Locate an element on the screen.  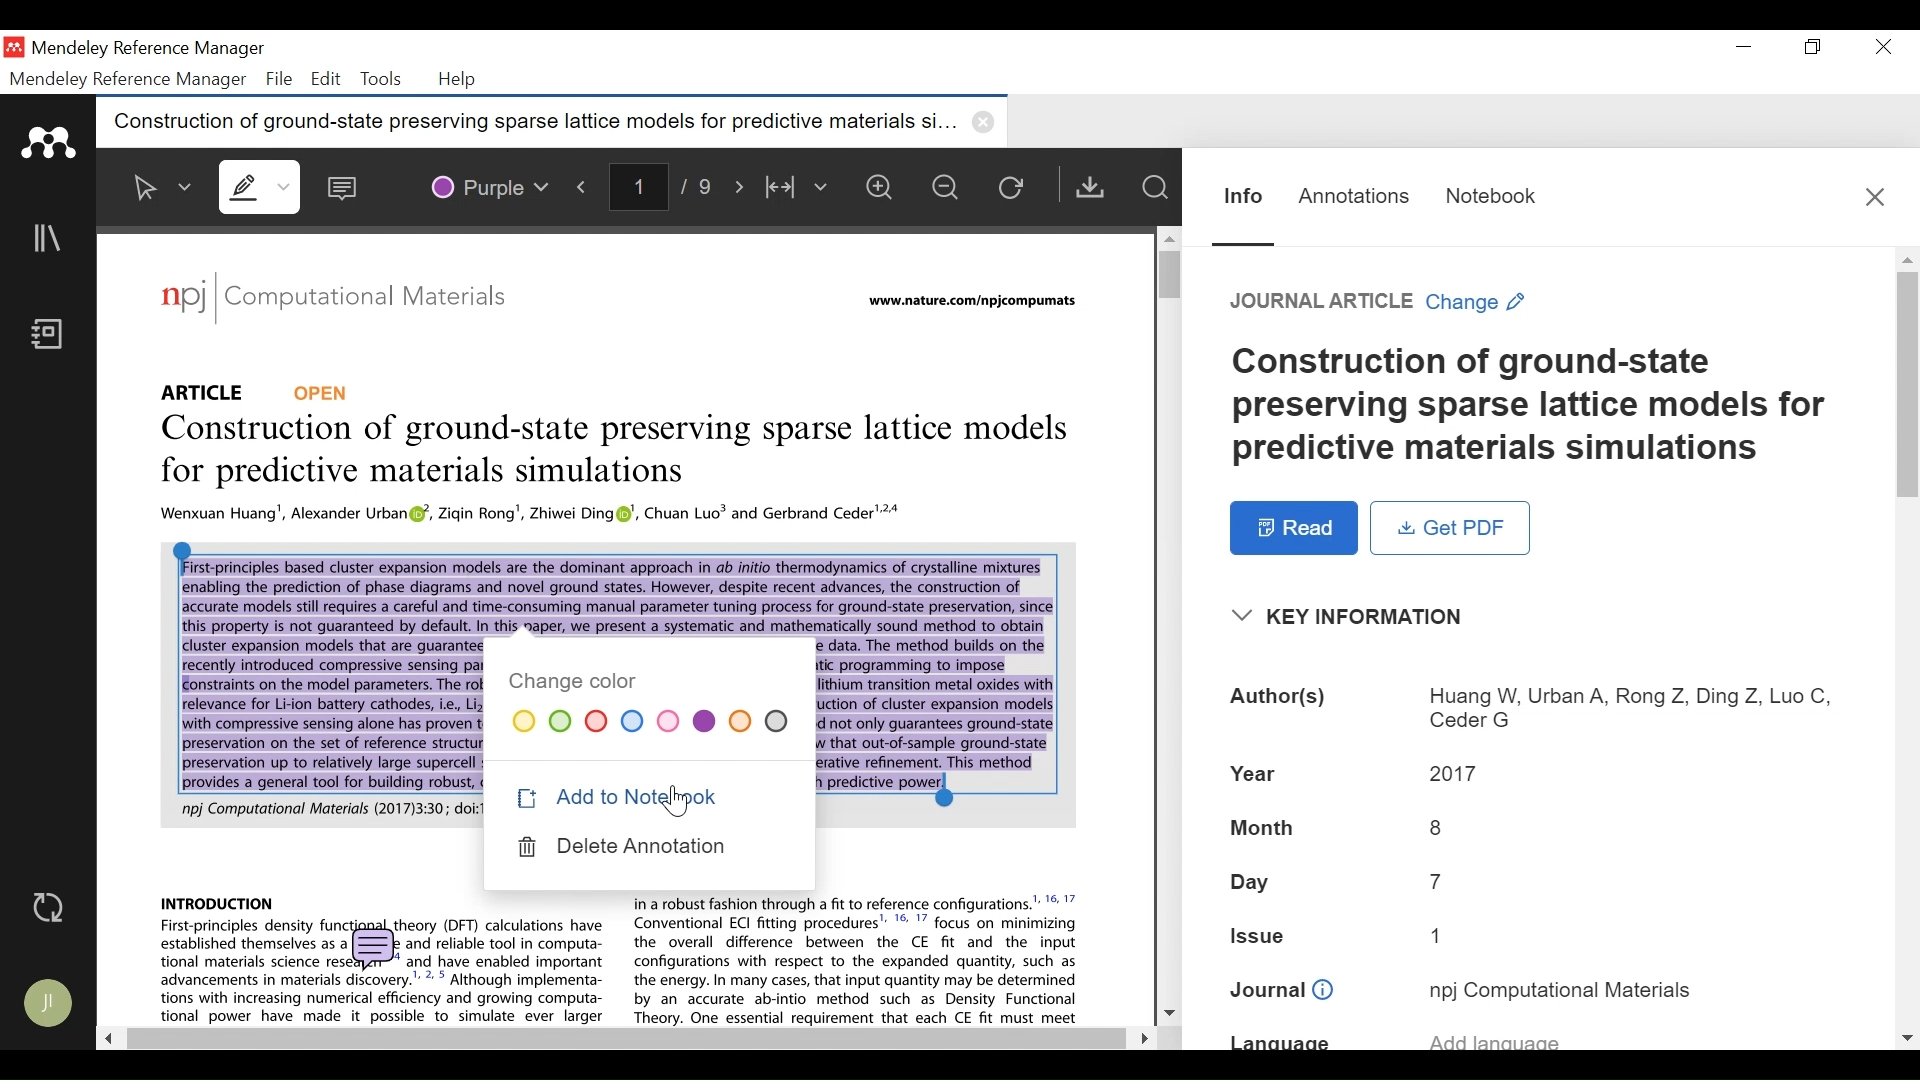
Journal is located at coordinates (1561, 989).